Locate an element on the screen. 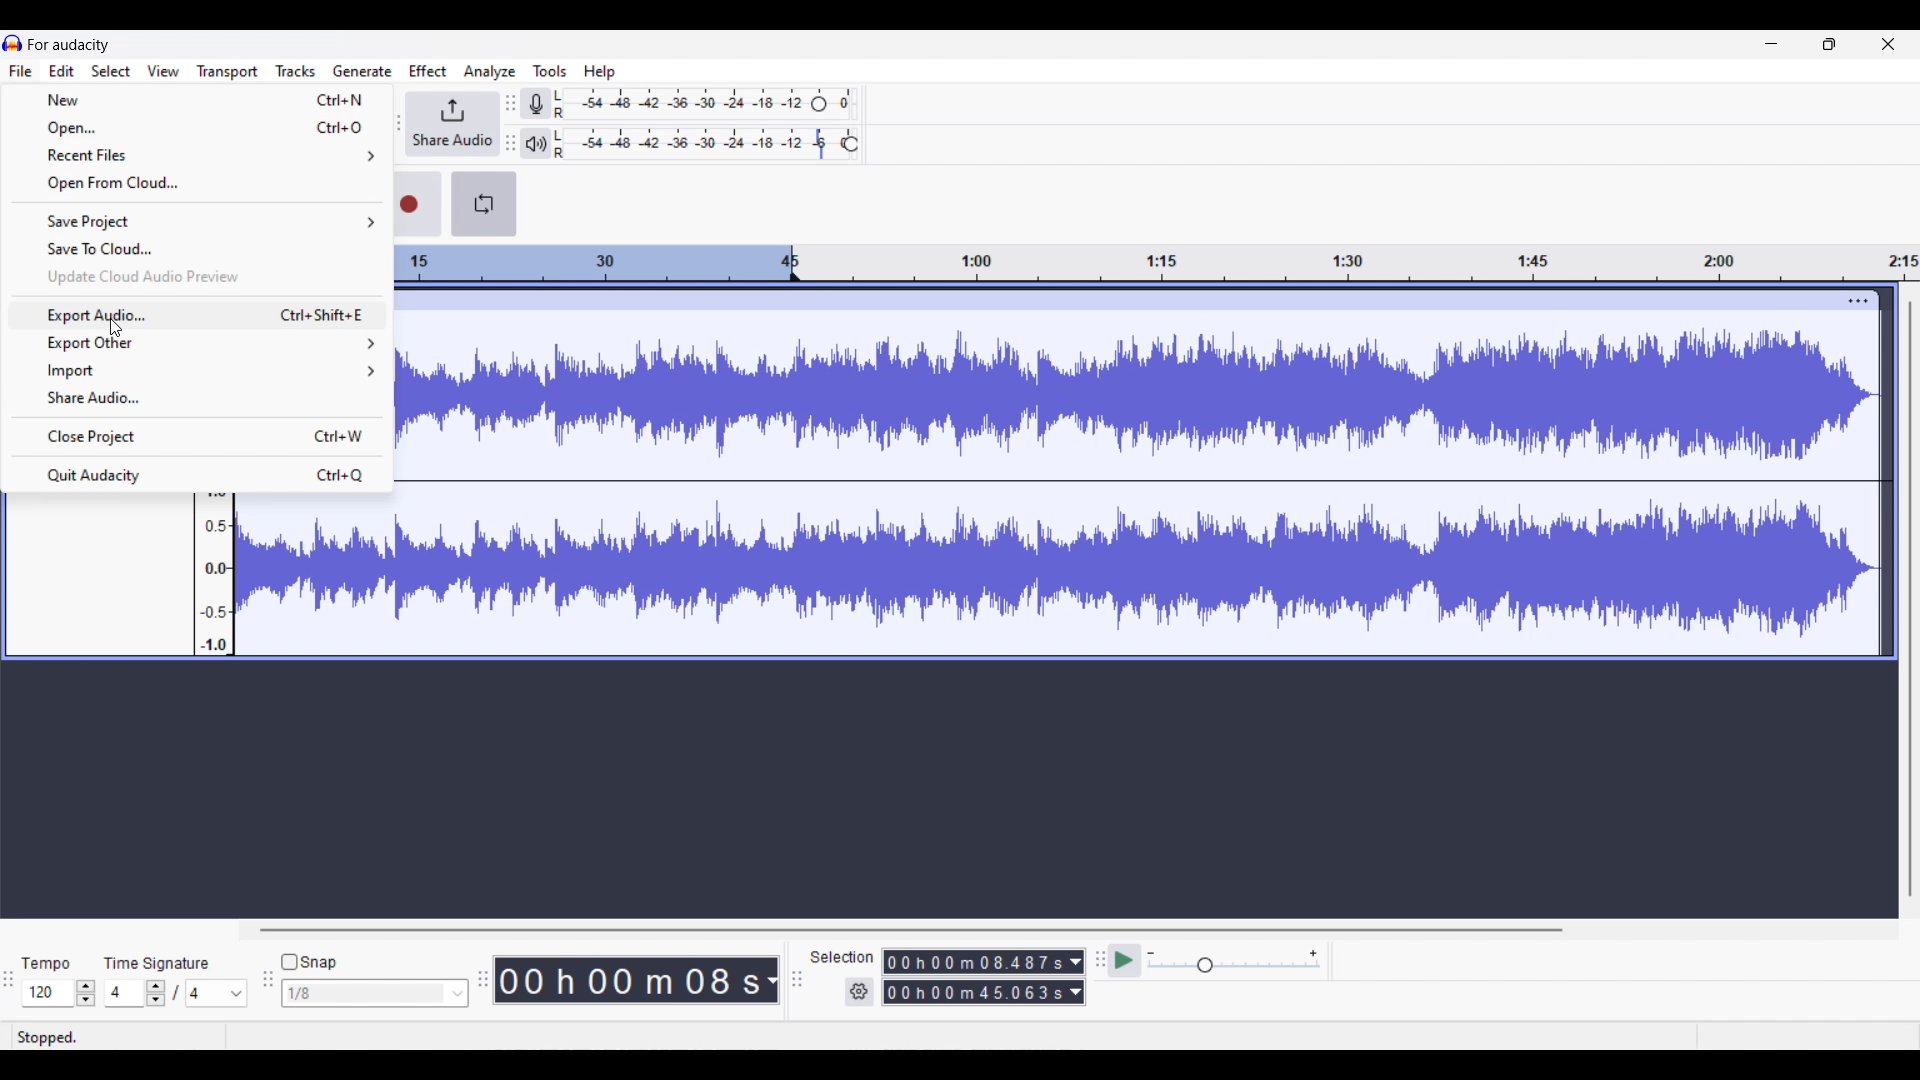 Image resolution: width=1920 pixels, height=1080 pixels. Indicates selection duration is located at coordinates (842, 957).